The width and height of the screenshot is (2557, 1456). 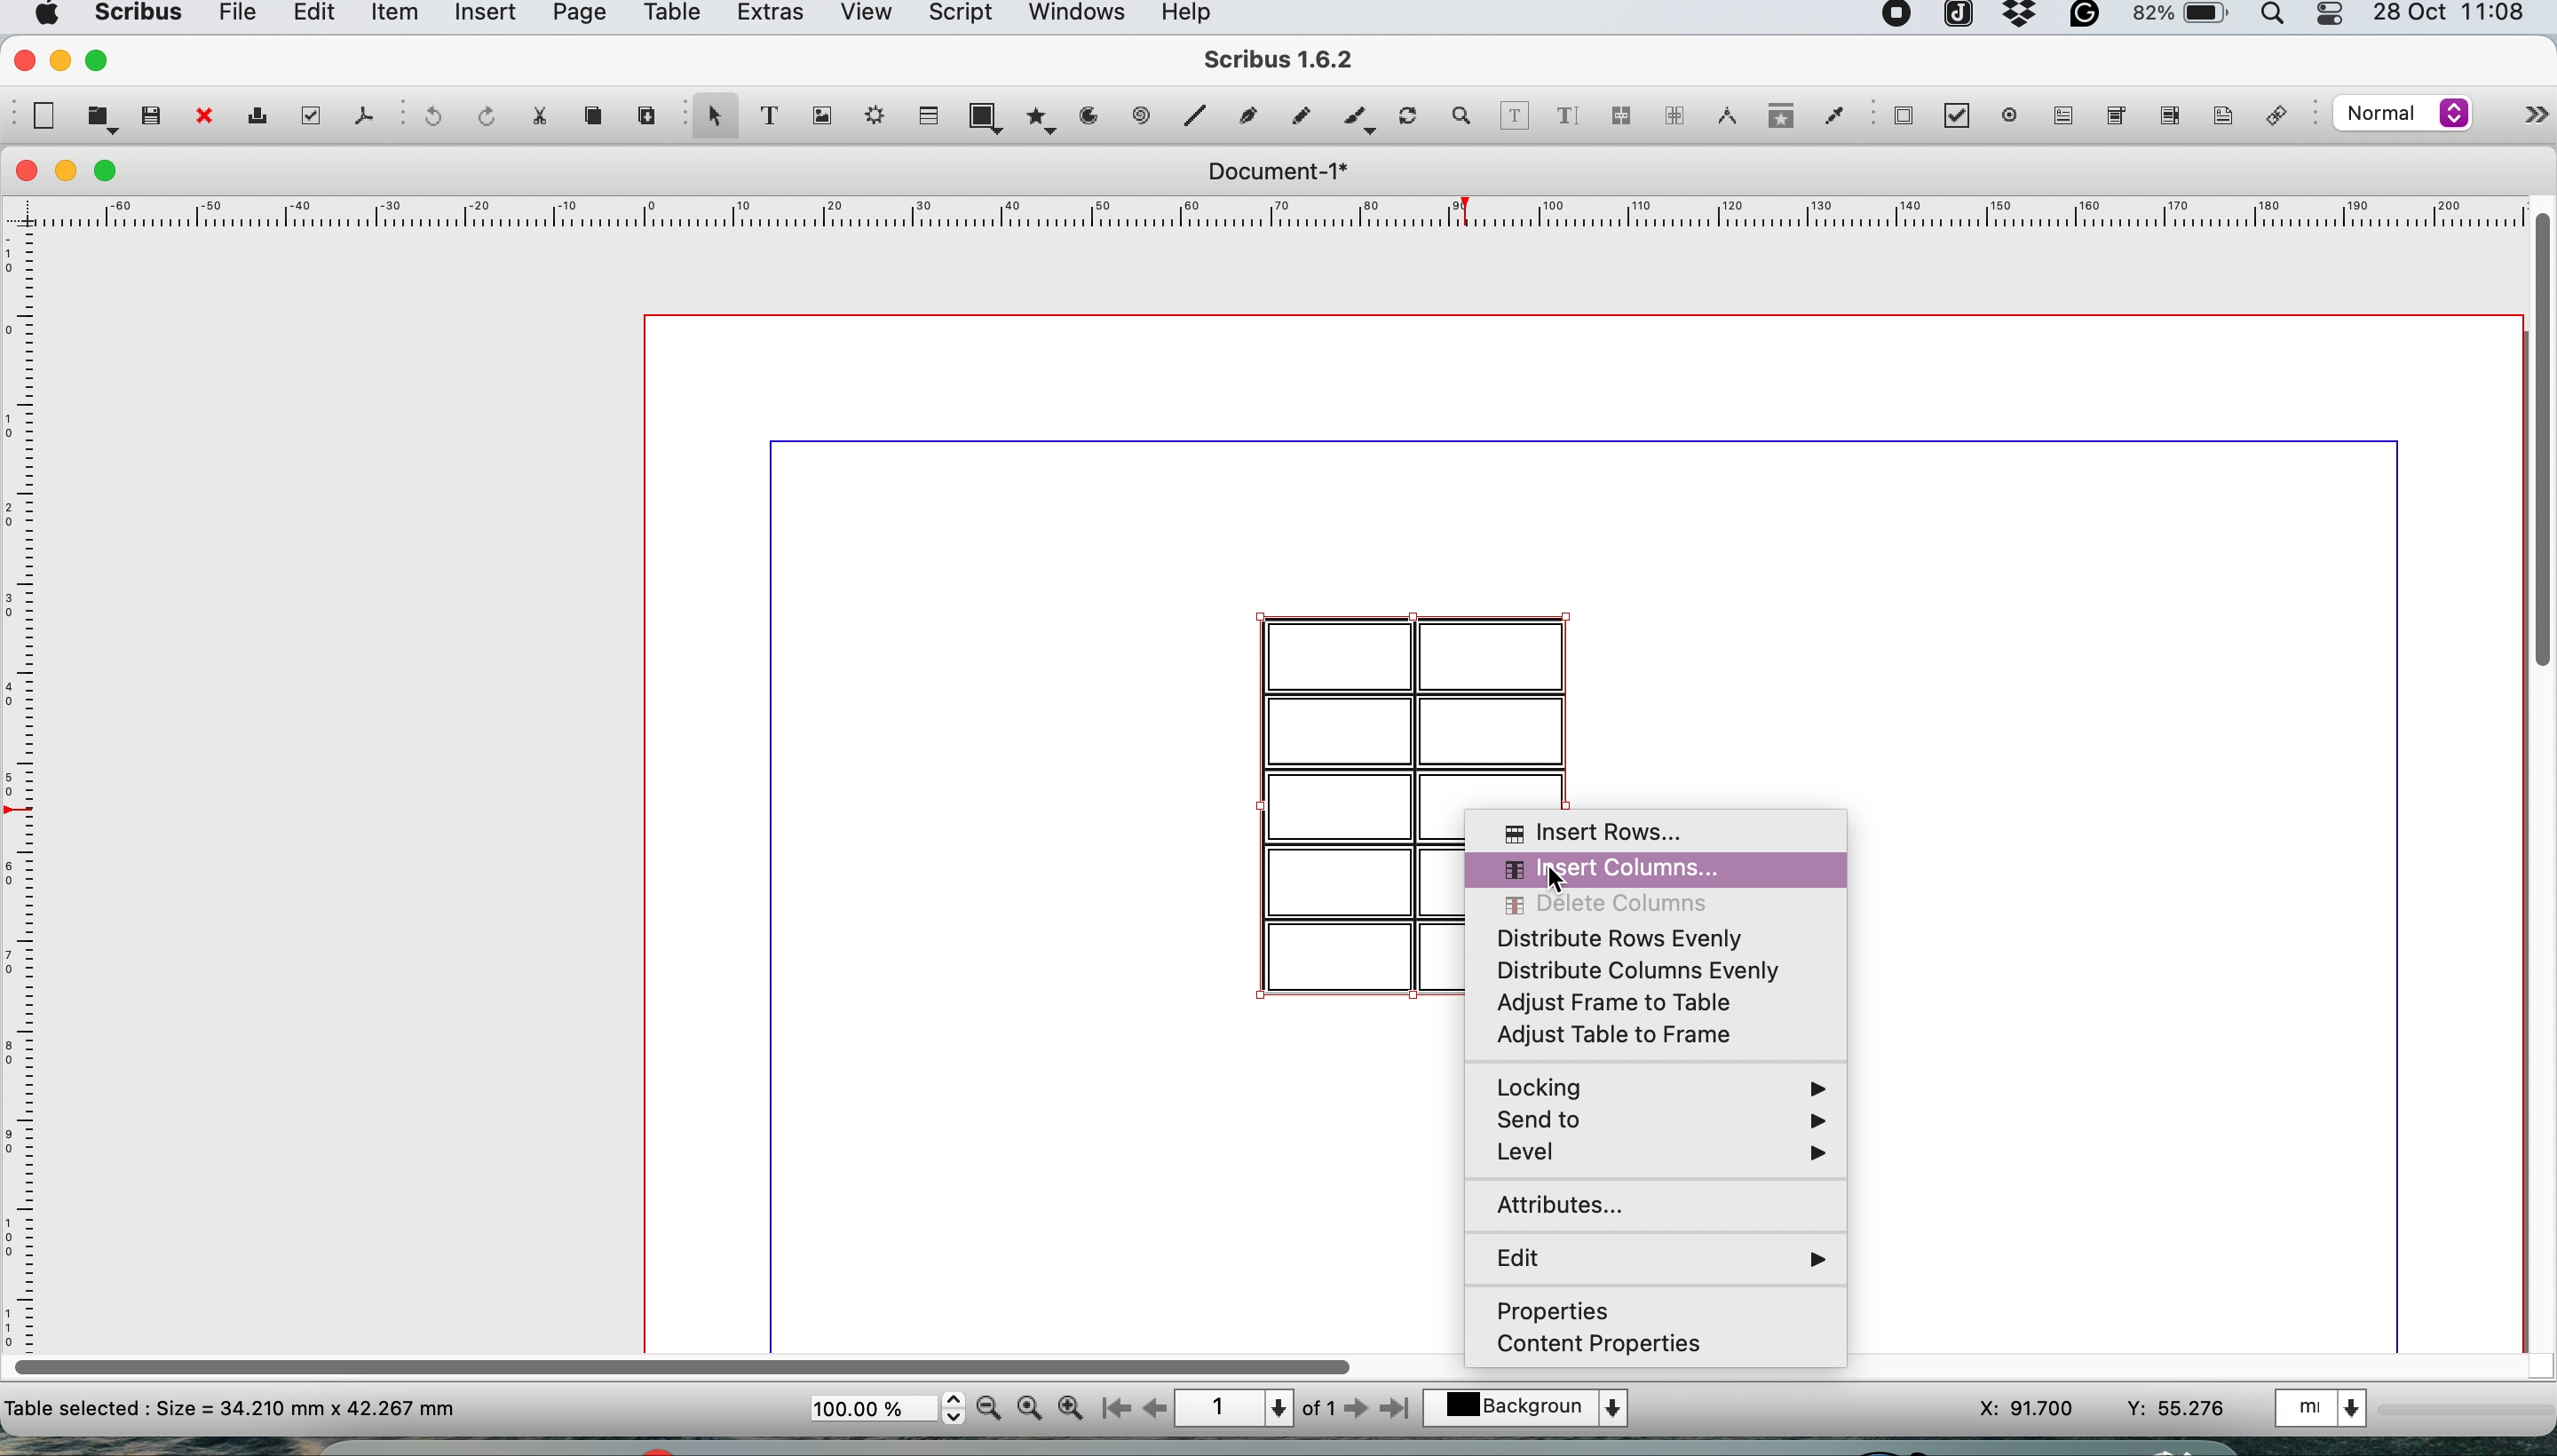 I want to click on script, so click(x=957, y=16).